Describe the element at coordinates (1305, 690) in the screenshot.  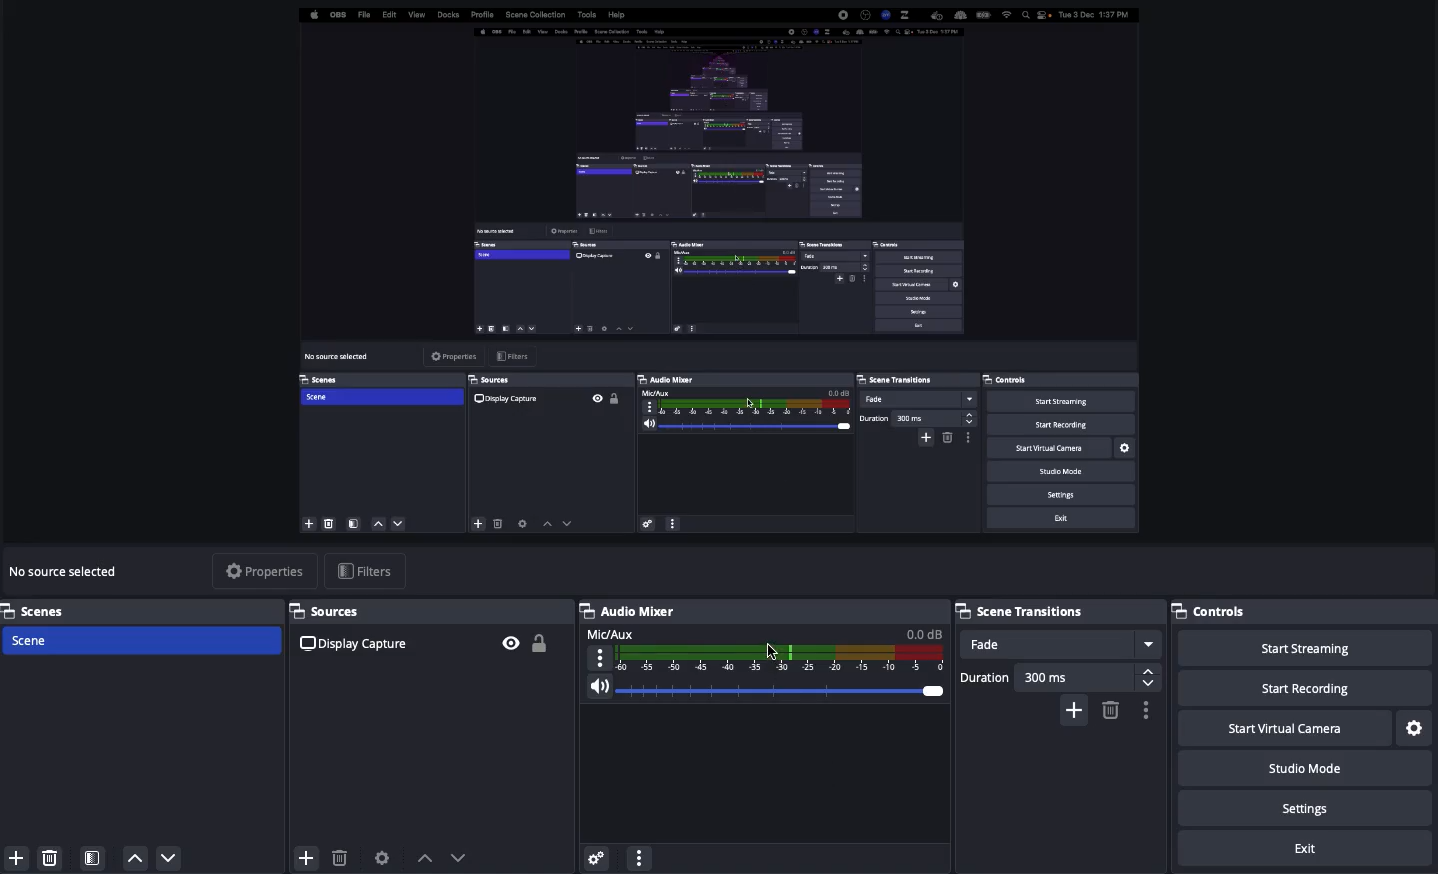
I see `Start recording` at that location.